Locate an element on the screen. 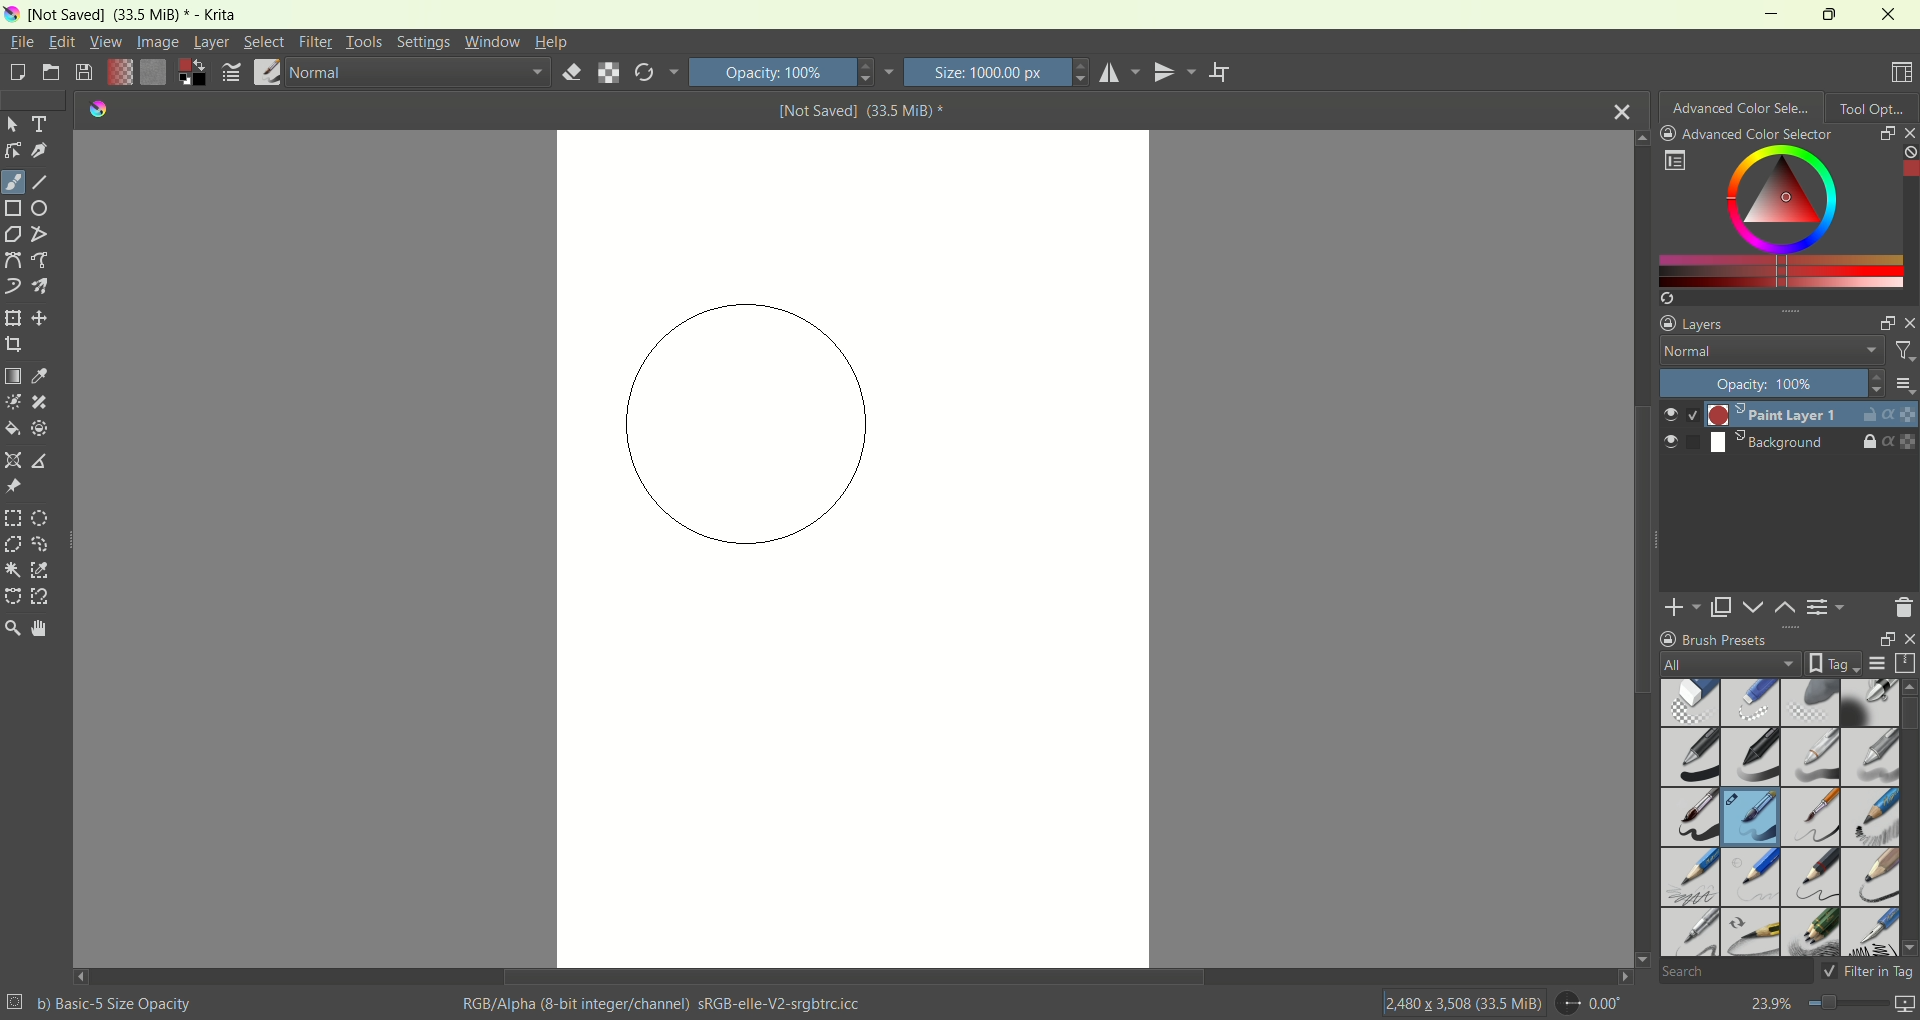  save is located at coordinates (85, 73).